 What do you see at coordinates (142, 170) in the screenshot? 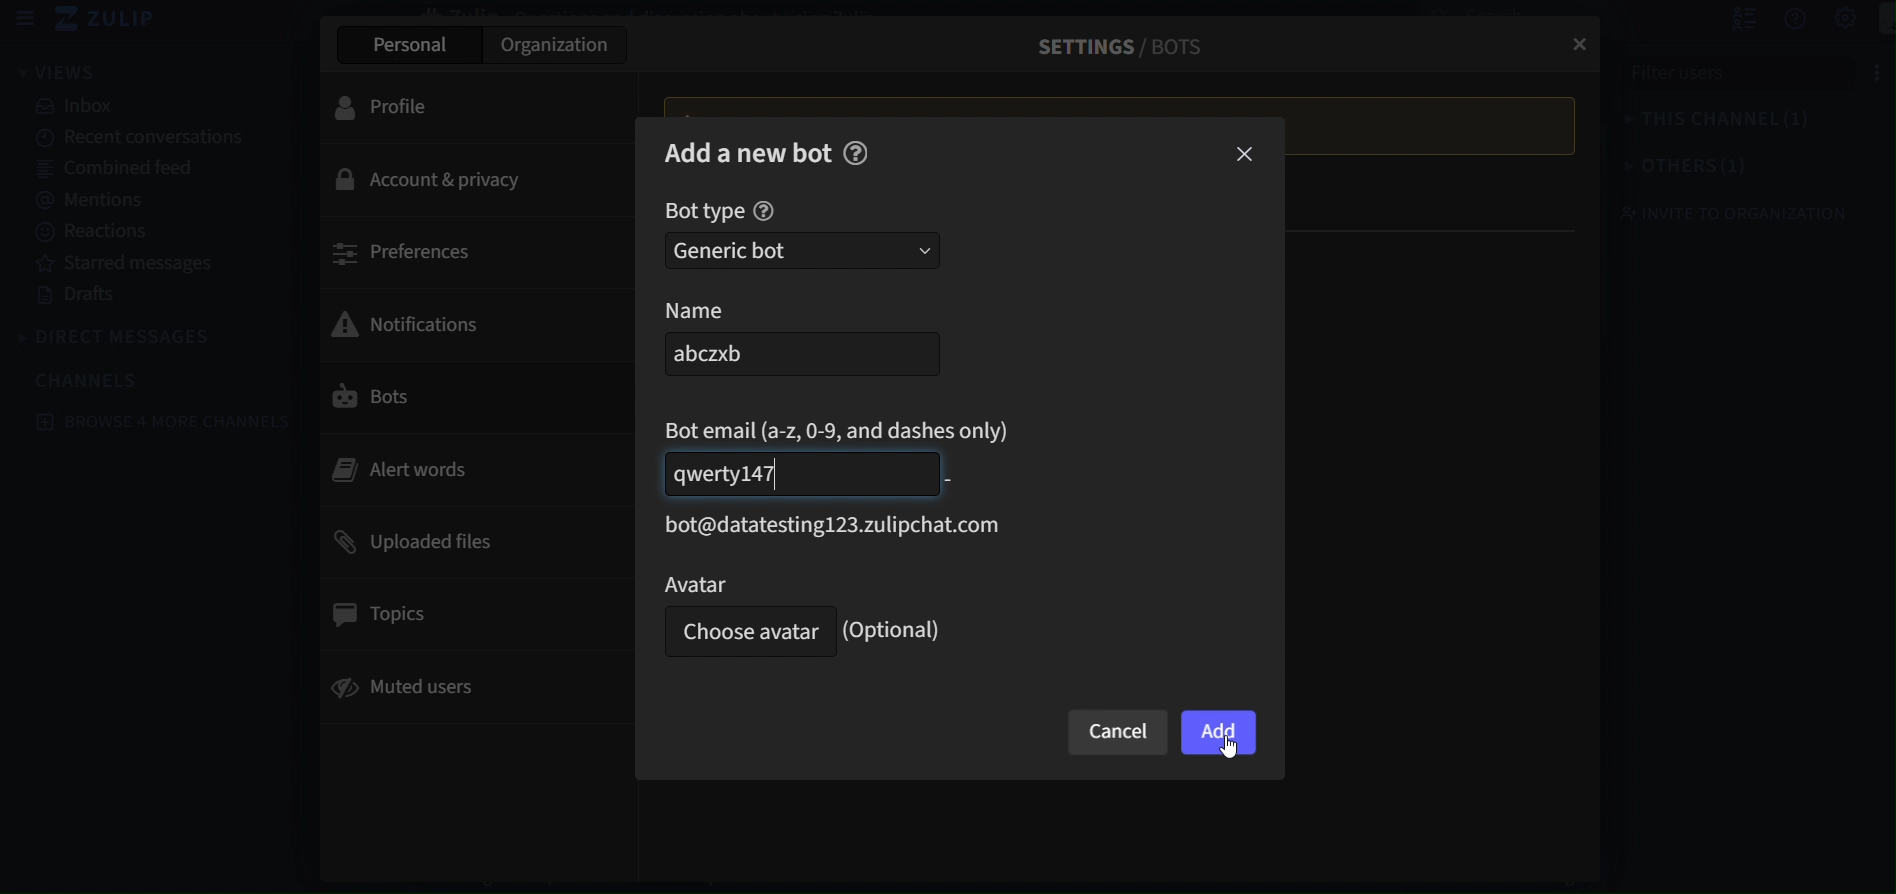
I see `combined feed` at bounding box center [142, 170].